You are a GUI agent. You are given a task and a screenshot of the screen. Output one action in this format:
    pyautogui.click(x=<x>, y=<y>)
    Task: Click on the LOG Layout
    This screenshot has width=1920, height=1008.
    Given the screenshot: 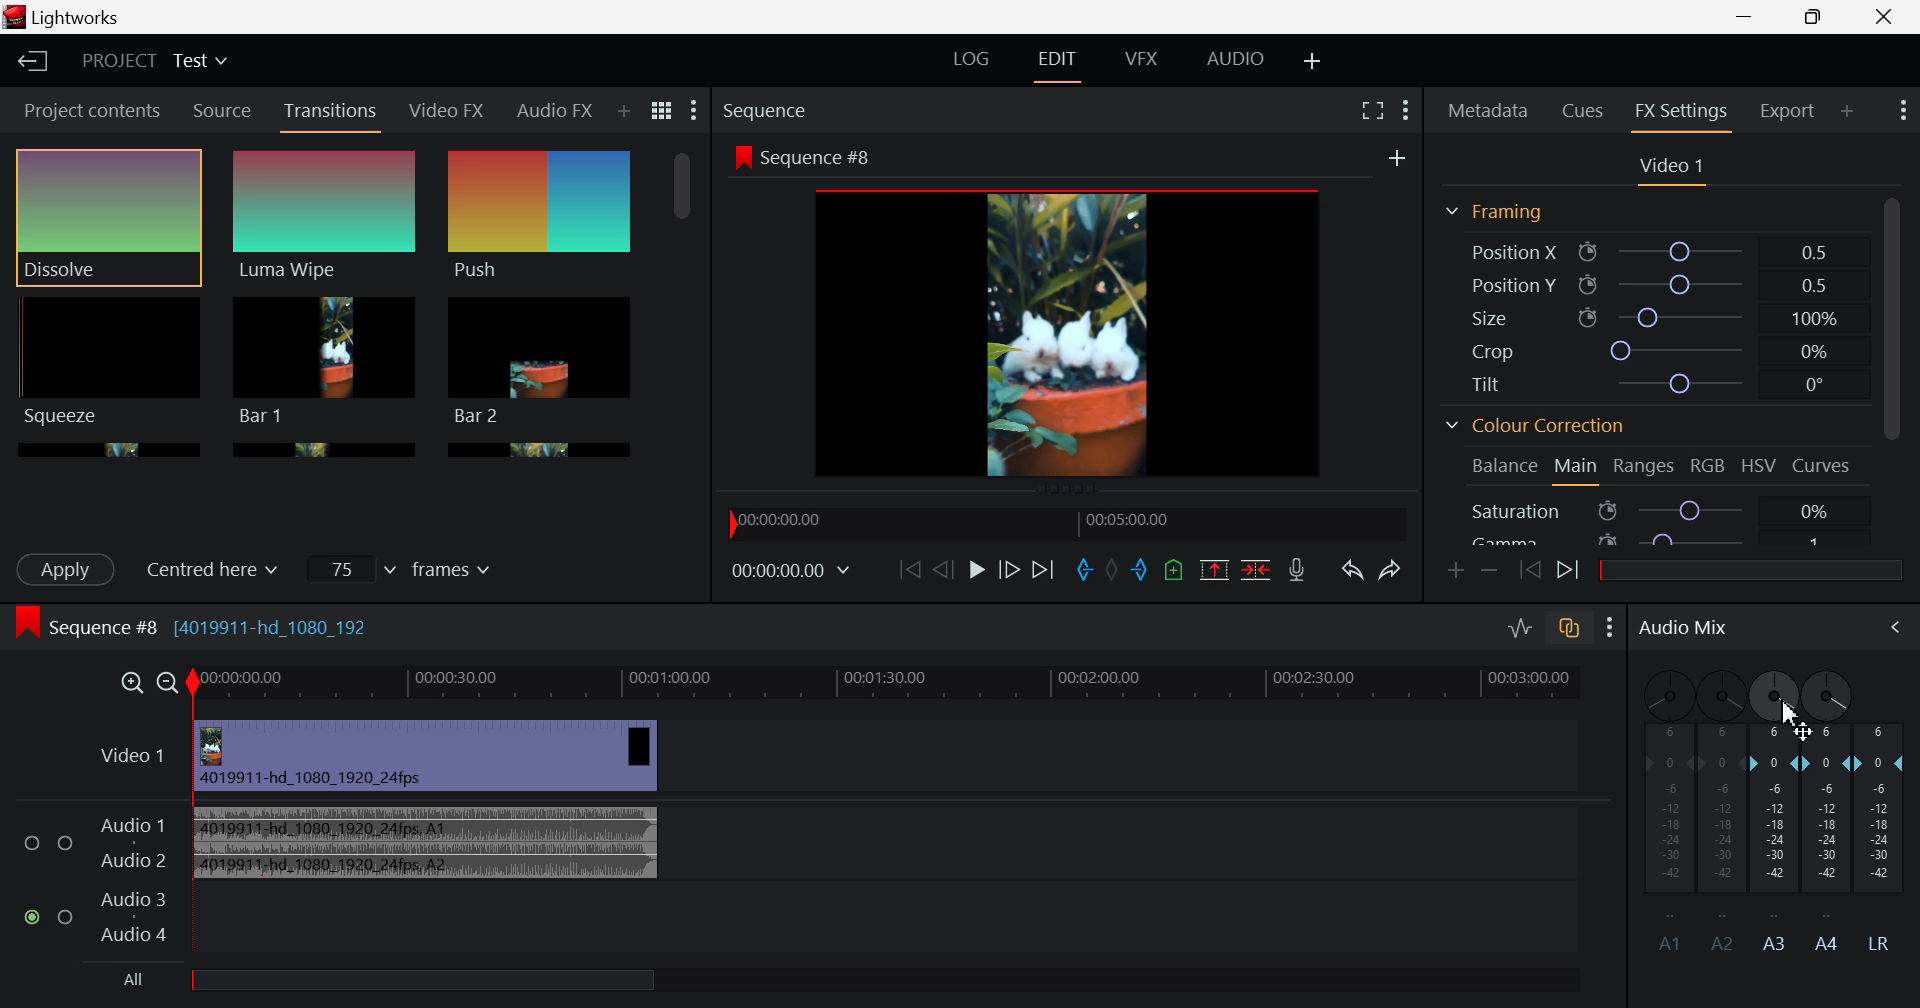 What is the action you would take?
    pyautogui.click(x=973, y=58)
    